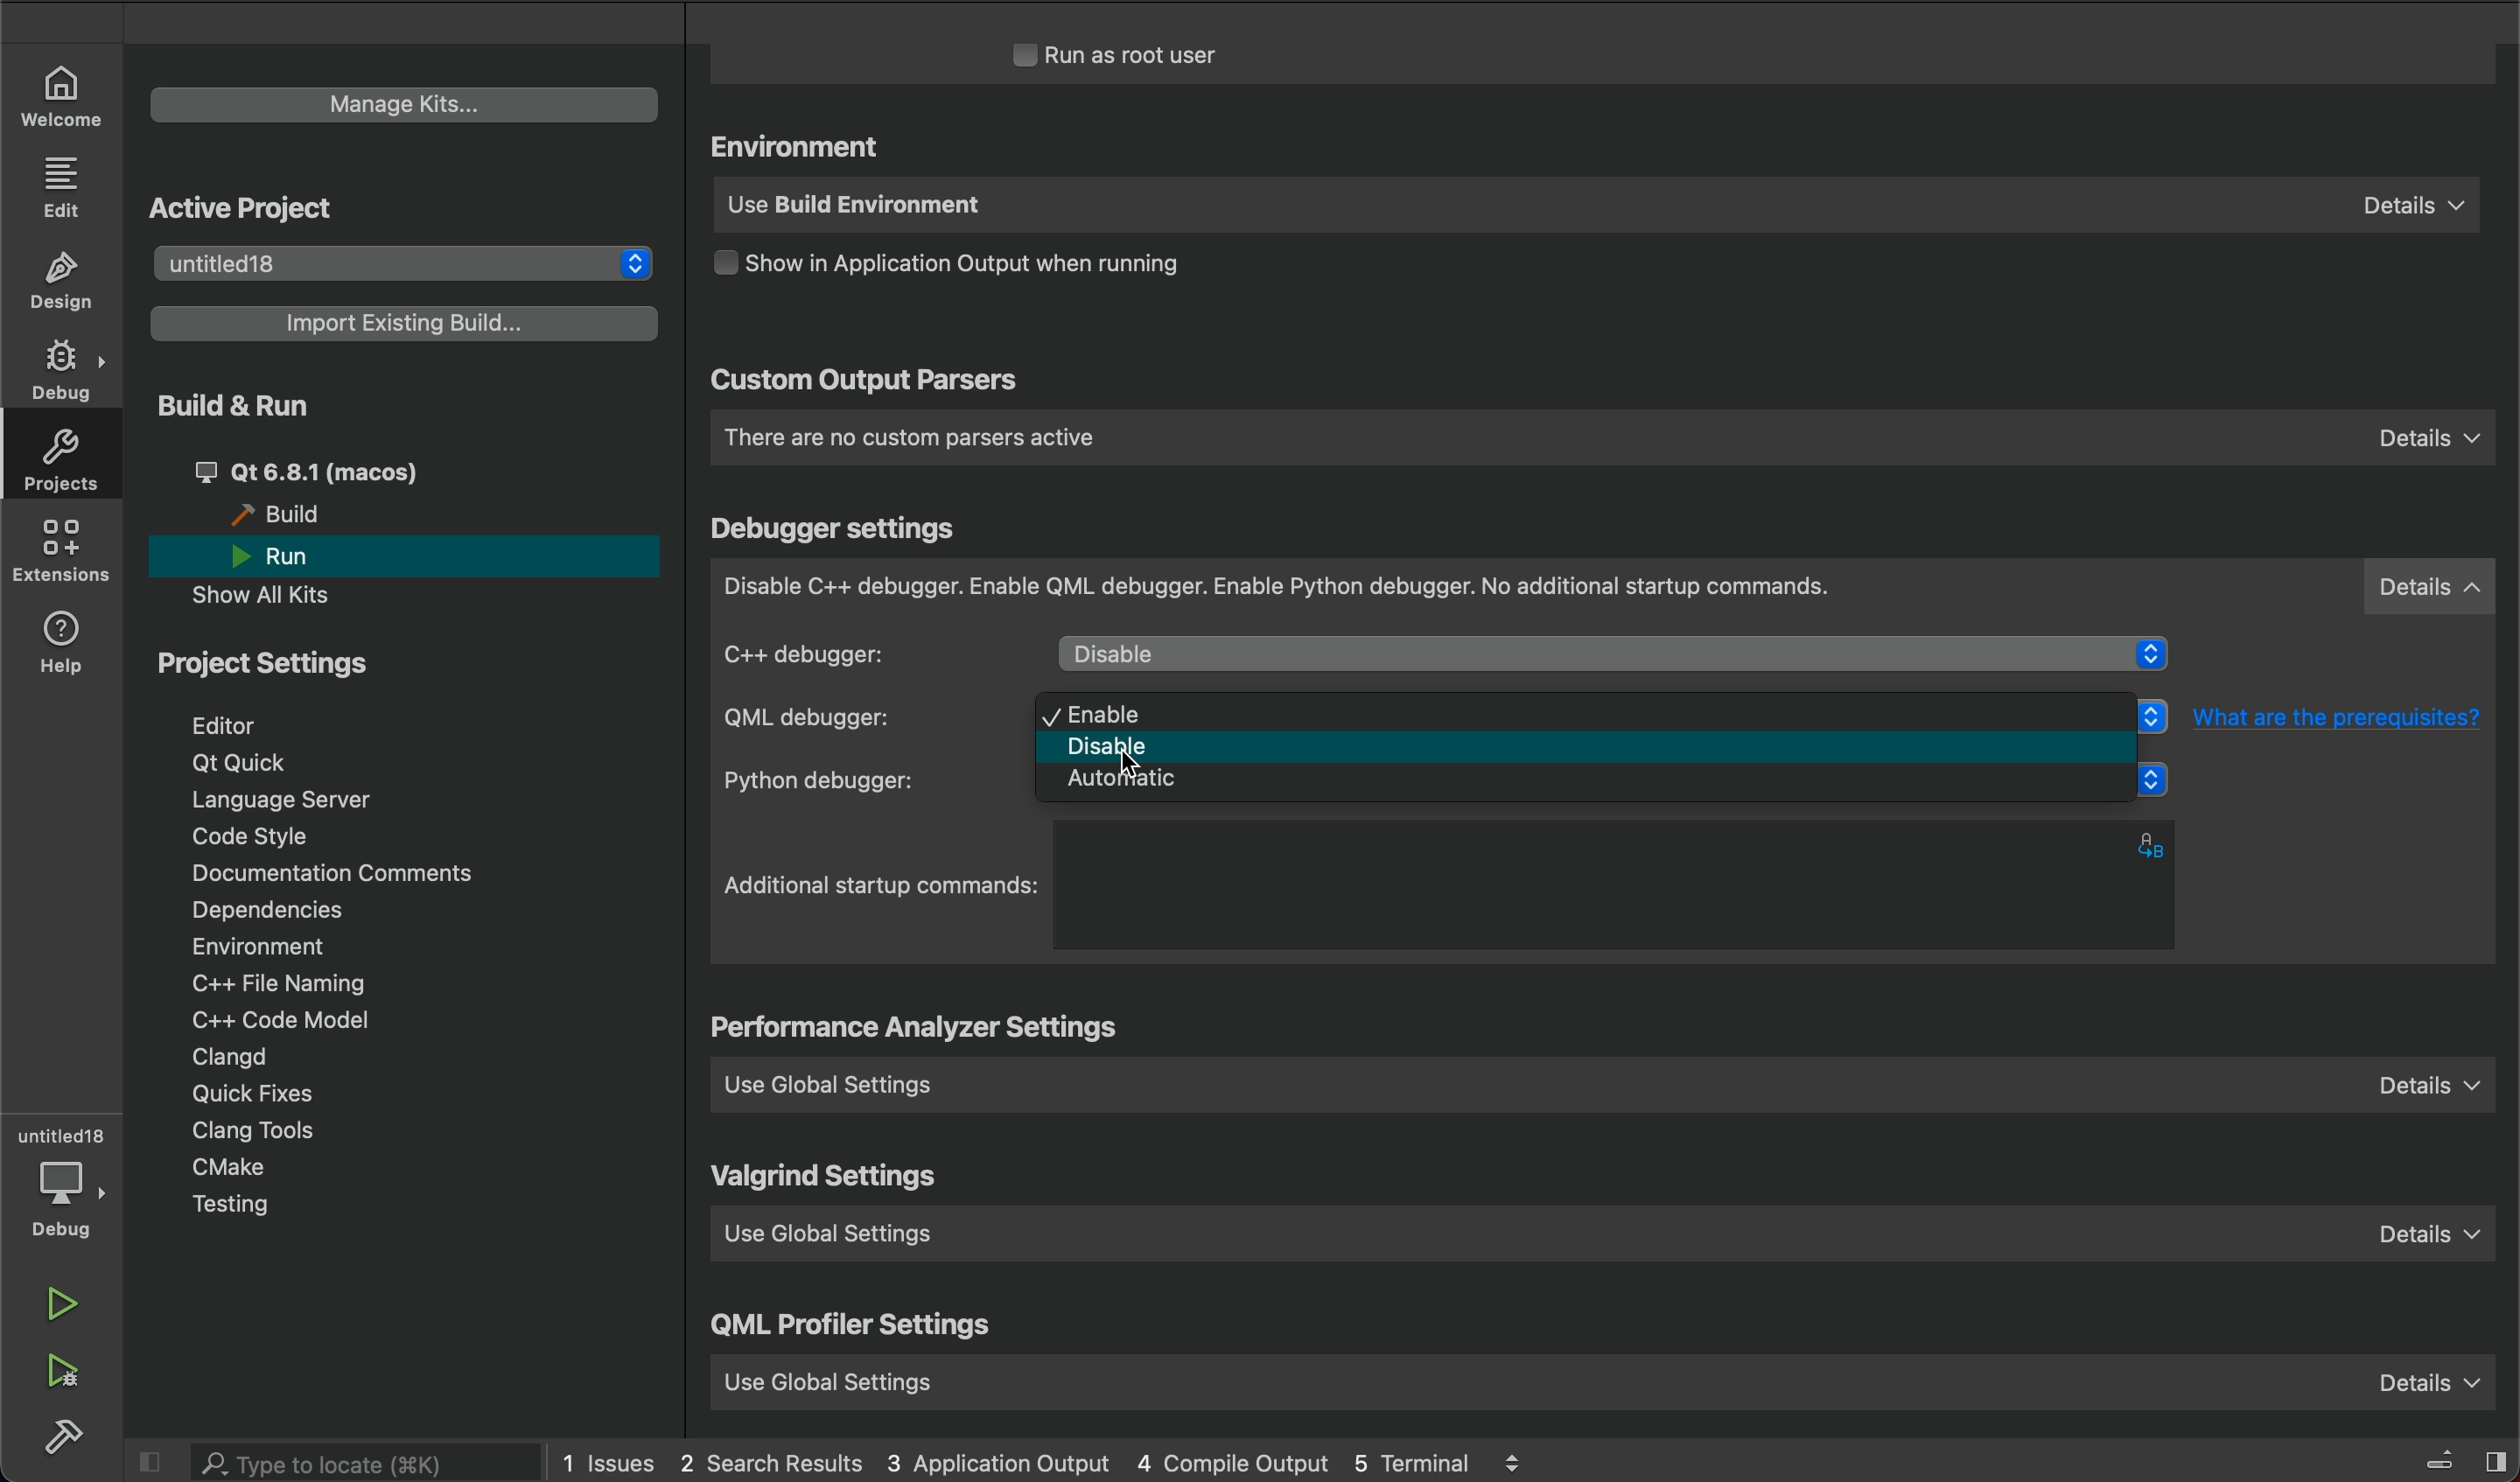 This screenshot has width=2520, height=1482. Describe the element at coordinates (1591, 714) in the screenshot. I see `enable` at that location.